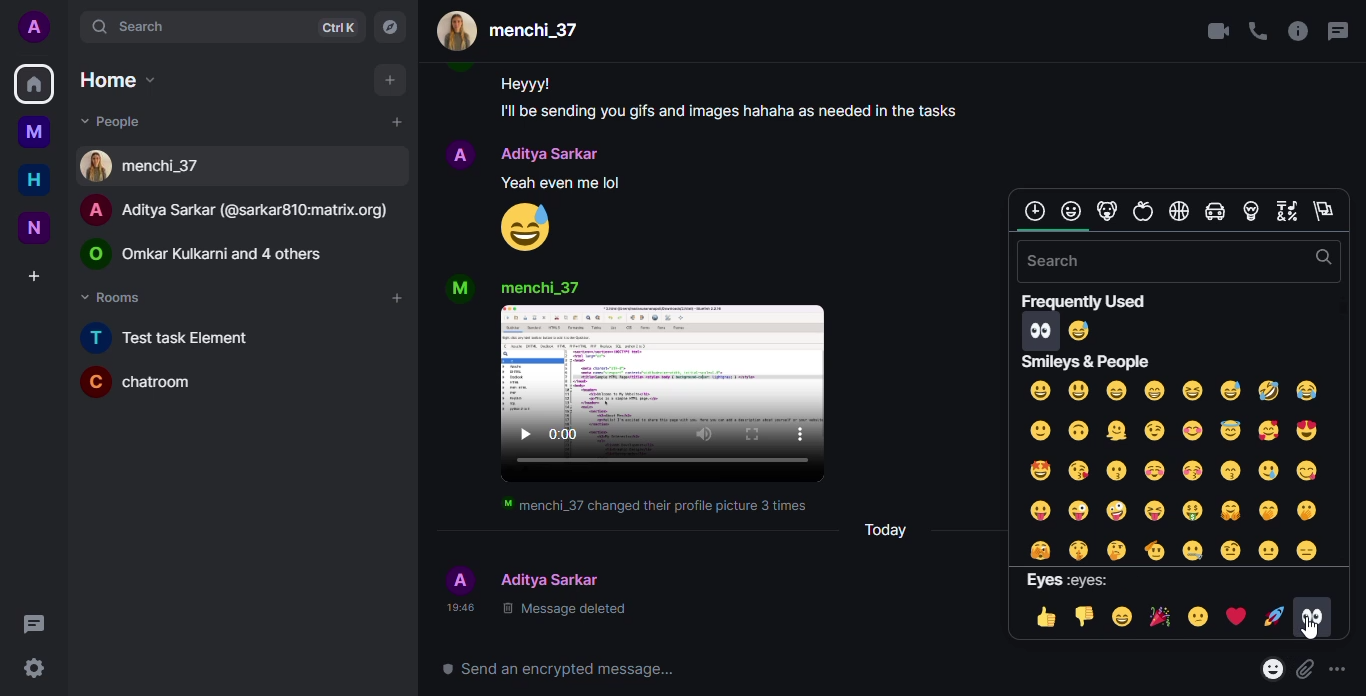  I want to click on emoji, so click(1041, 330).